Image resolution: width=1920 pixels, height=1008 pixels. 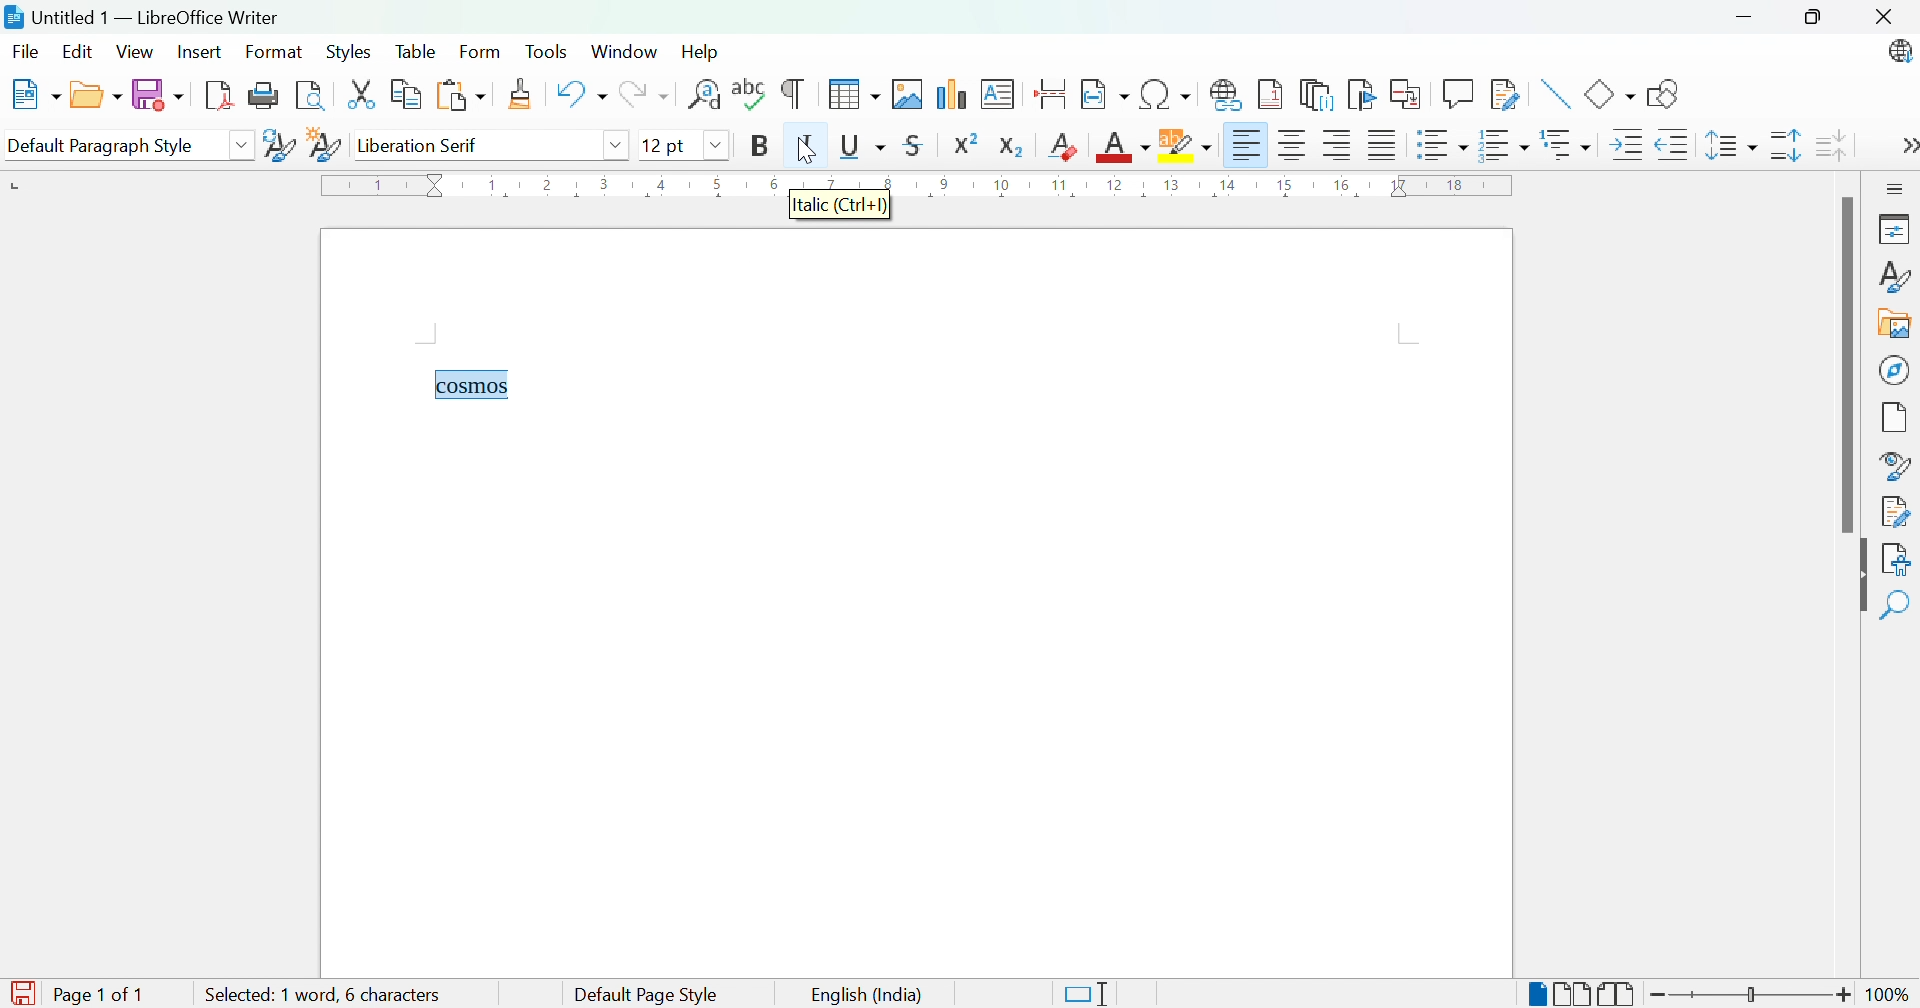 What do you see at coordinates (465, 390) in the screenshot?
I see `Typing cursor` at bounding box center [465, 390].